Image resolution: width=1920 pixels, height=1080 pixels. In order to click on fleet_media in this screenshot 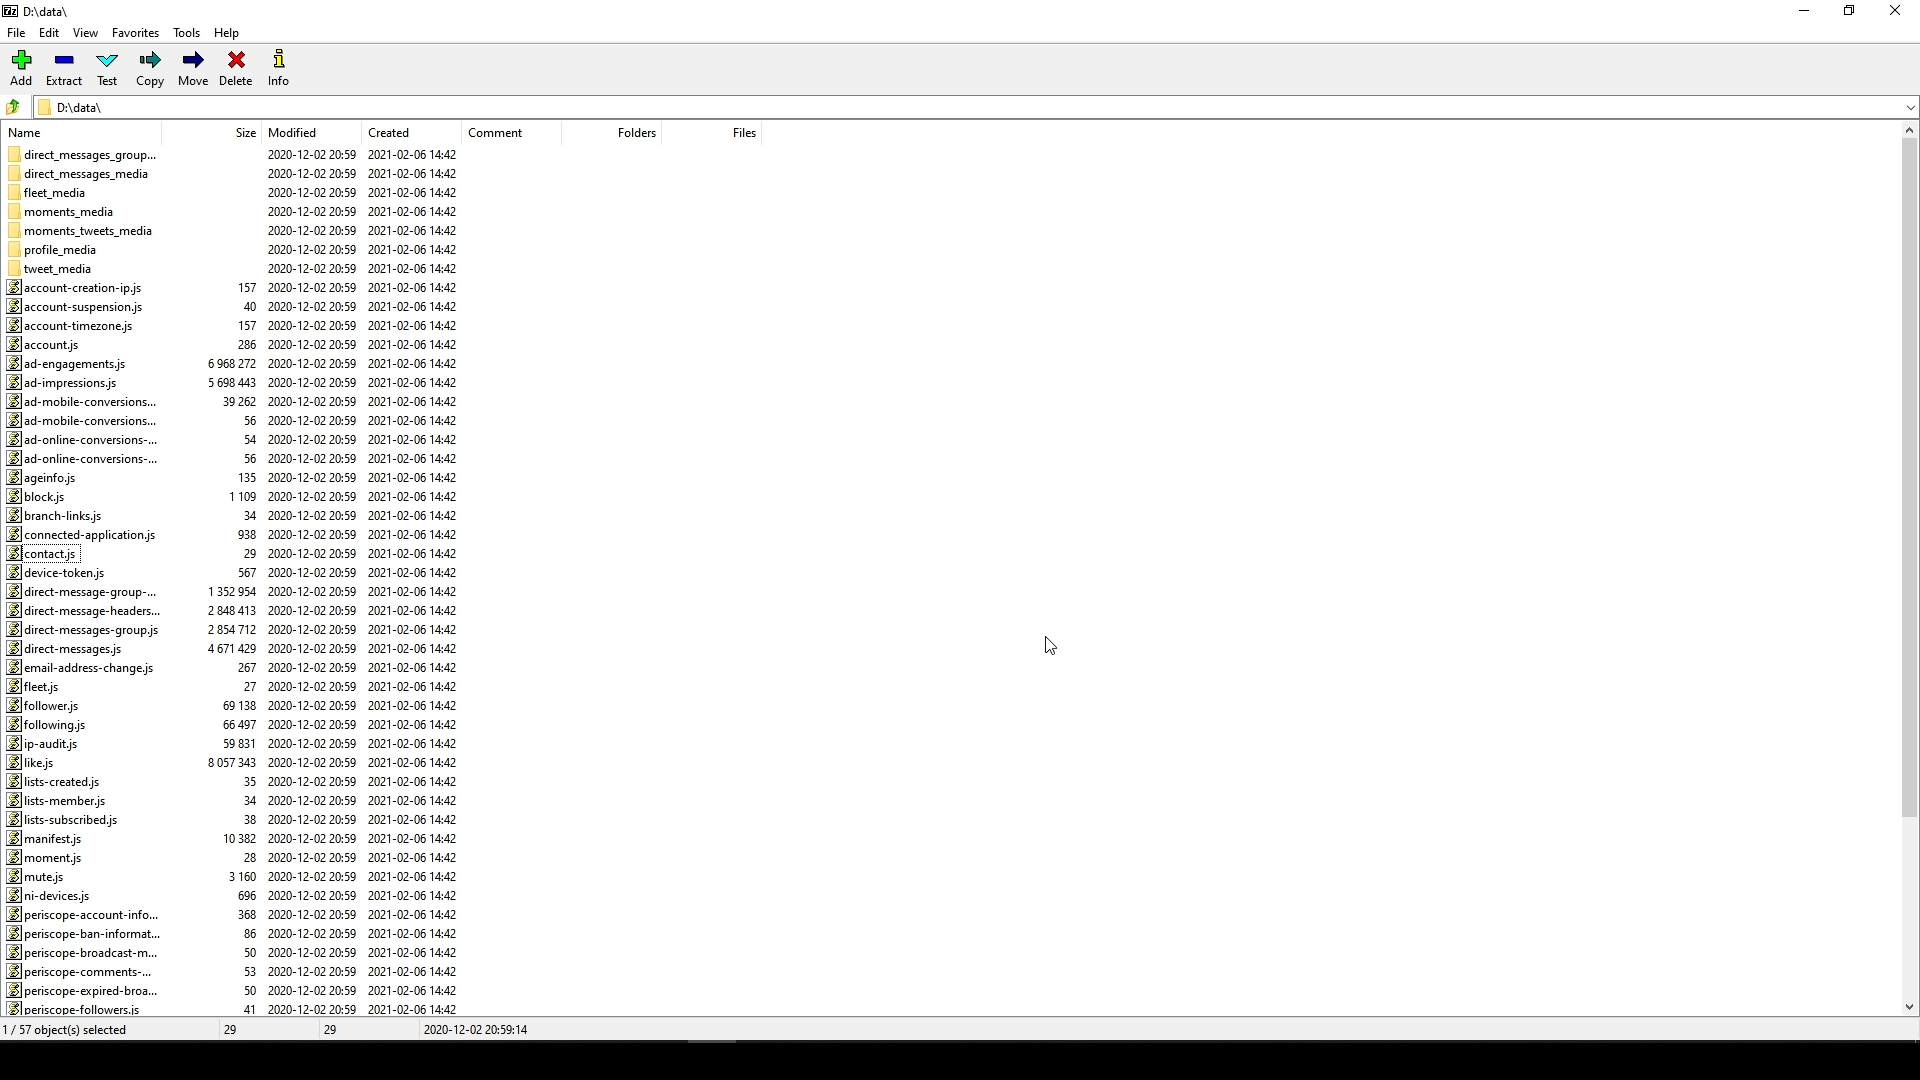, I will do `click(51, 191)`.